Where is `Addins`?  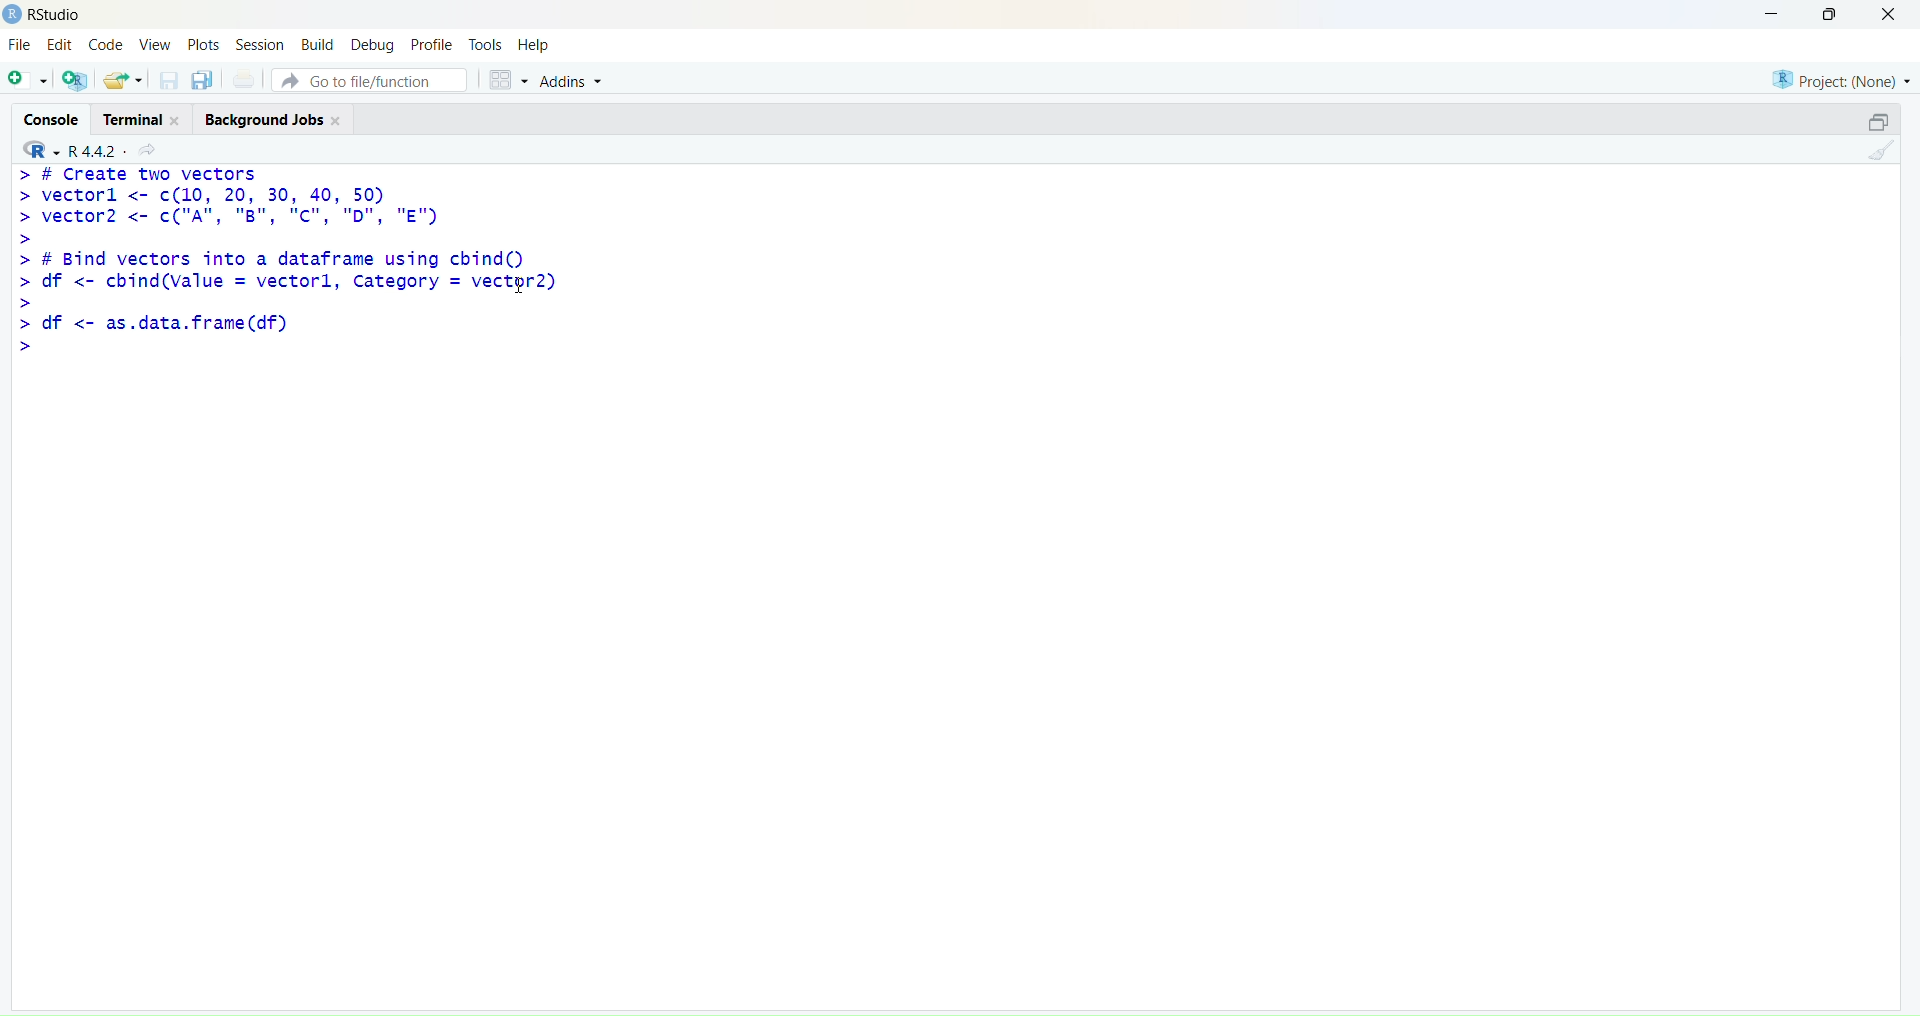 Addins is located at coordinates (570, 81).